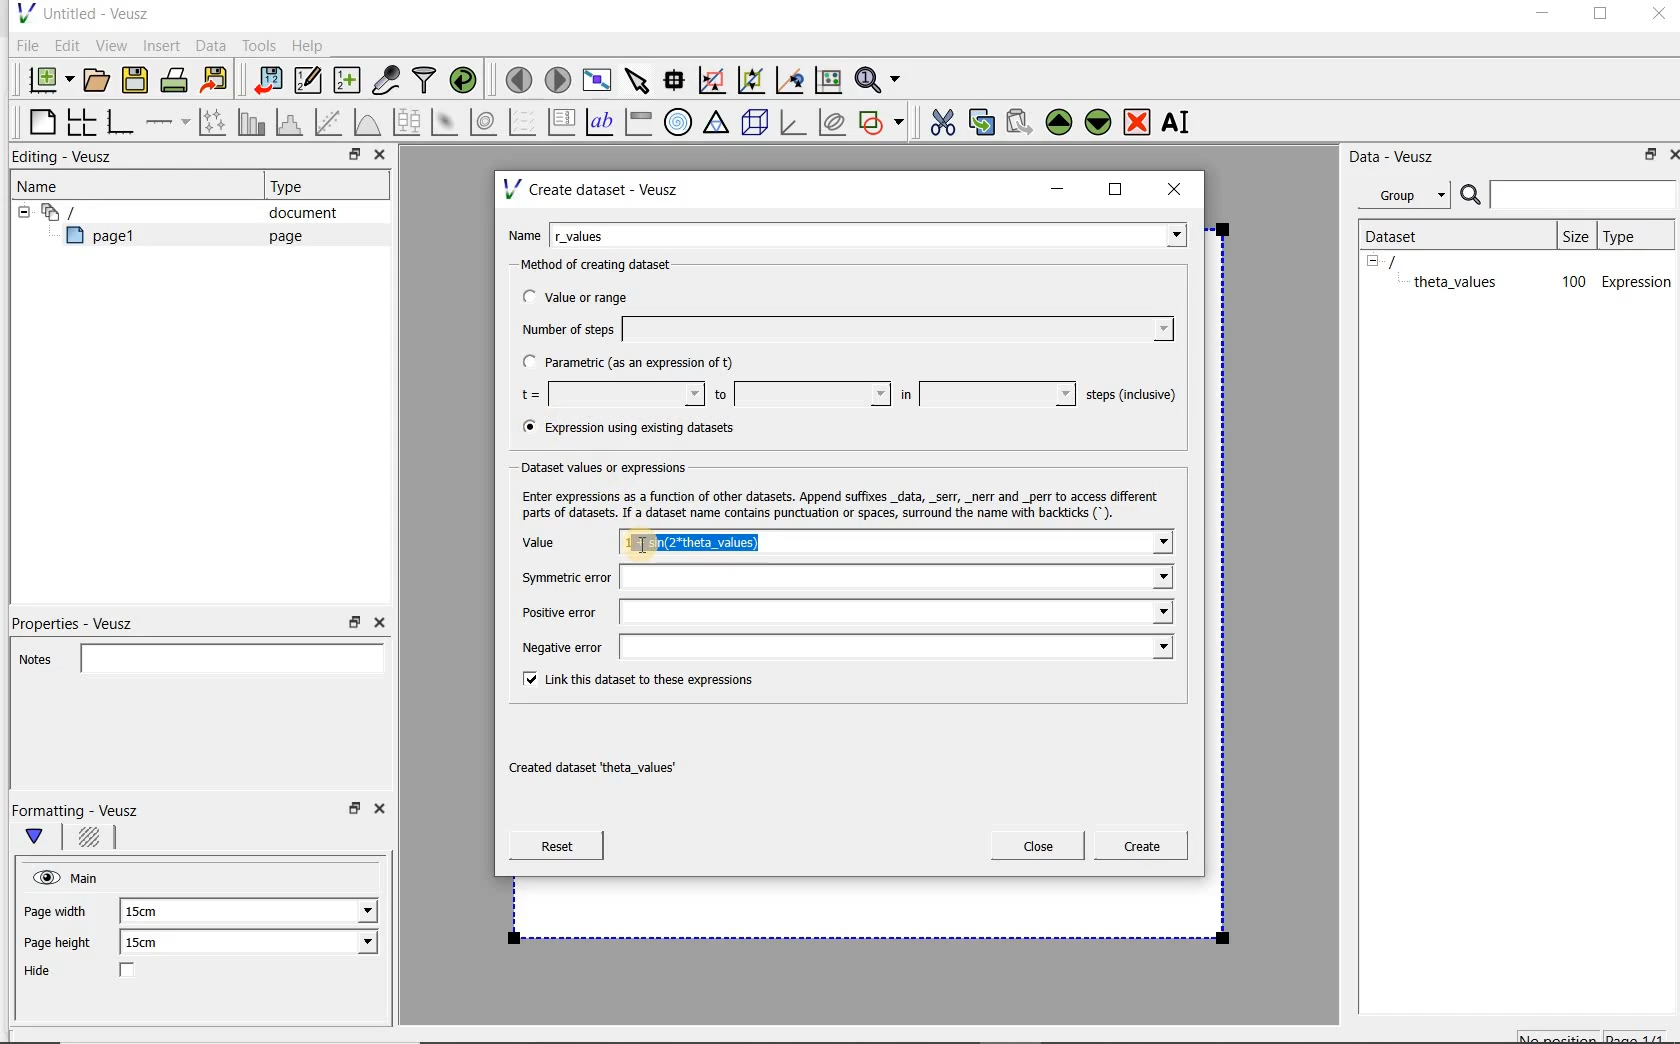 The height and width of the screenshot is (1044, 1680). Describe the element at coordinates (1116, 190) in the screenshot. I see `maximize` at that location.